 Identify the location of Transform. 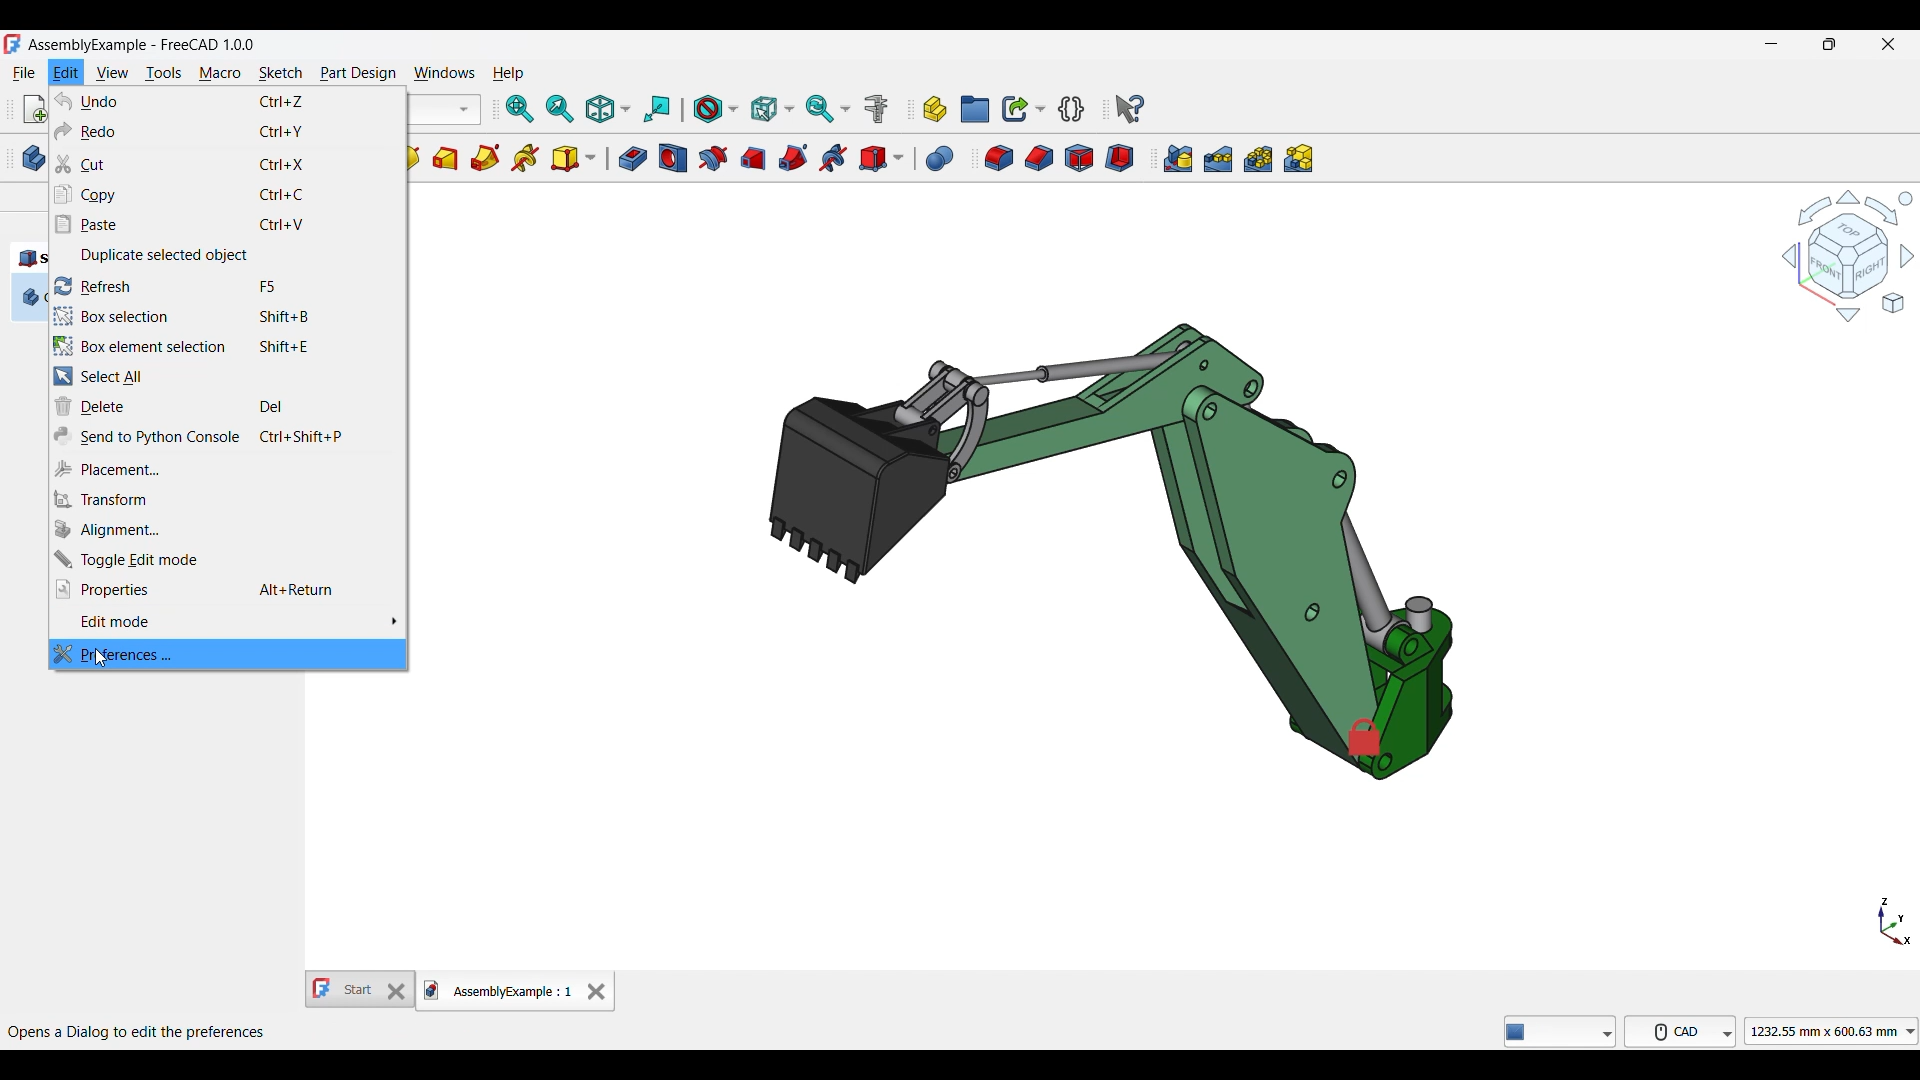
(228, 500).